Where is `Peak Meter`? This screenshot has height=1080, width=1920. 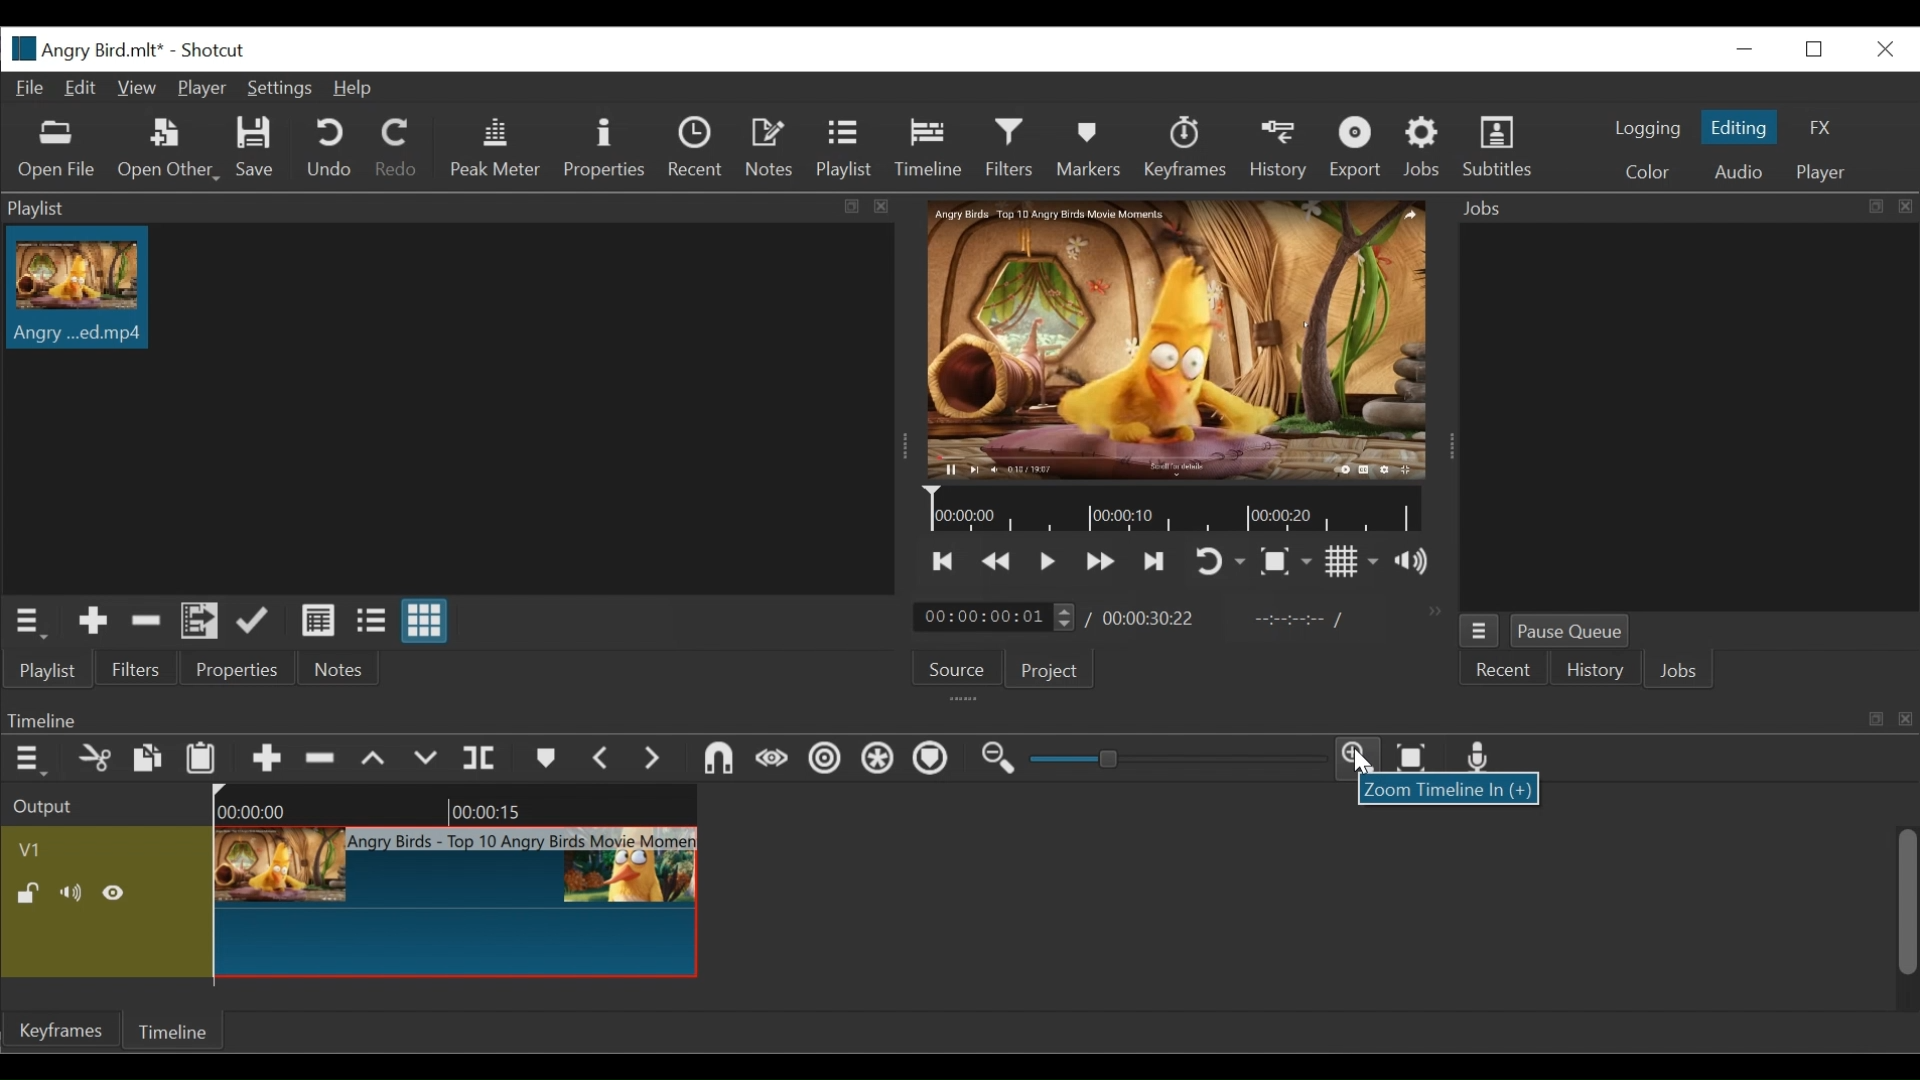 Peak Meter is located at coordinates (494, 147).